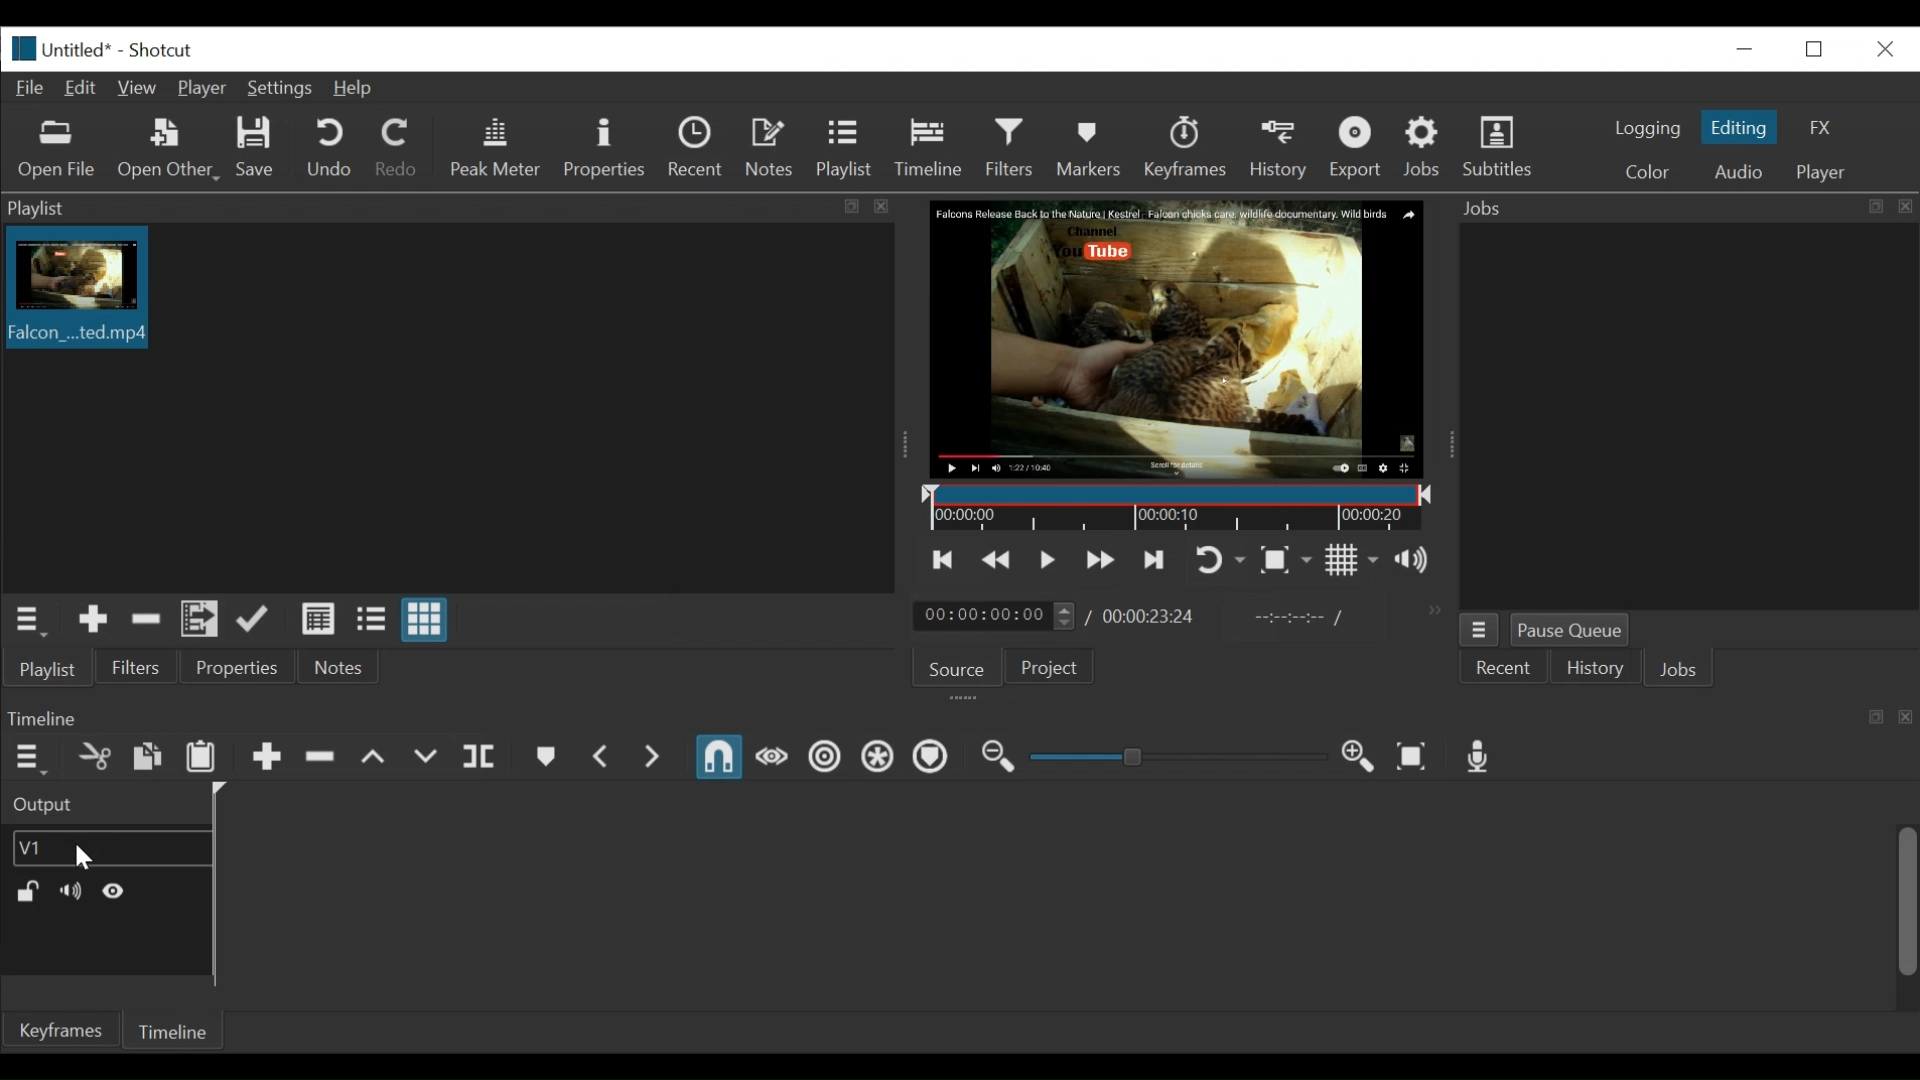 The width and height of the screenshot is (1920, 1080). What do you see at coordinates (92, 621) in the screenshot?
I see `Add Source the playlist` at bounding box center [92, 621].